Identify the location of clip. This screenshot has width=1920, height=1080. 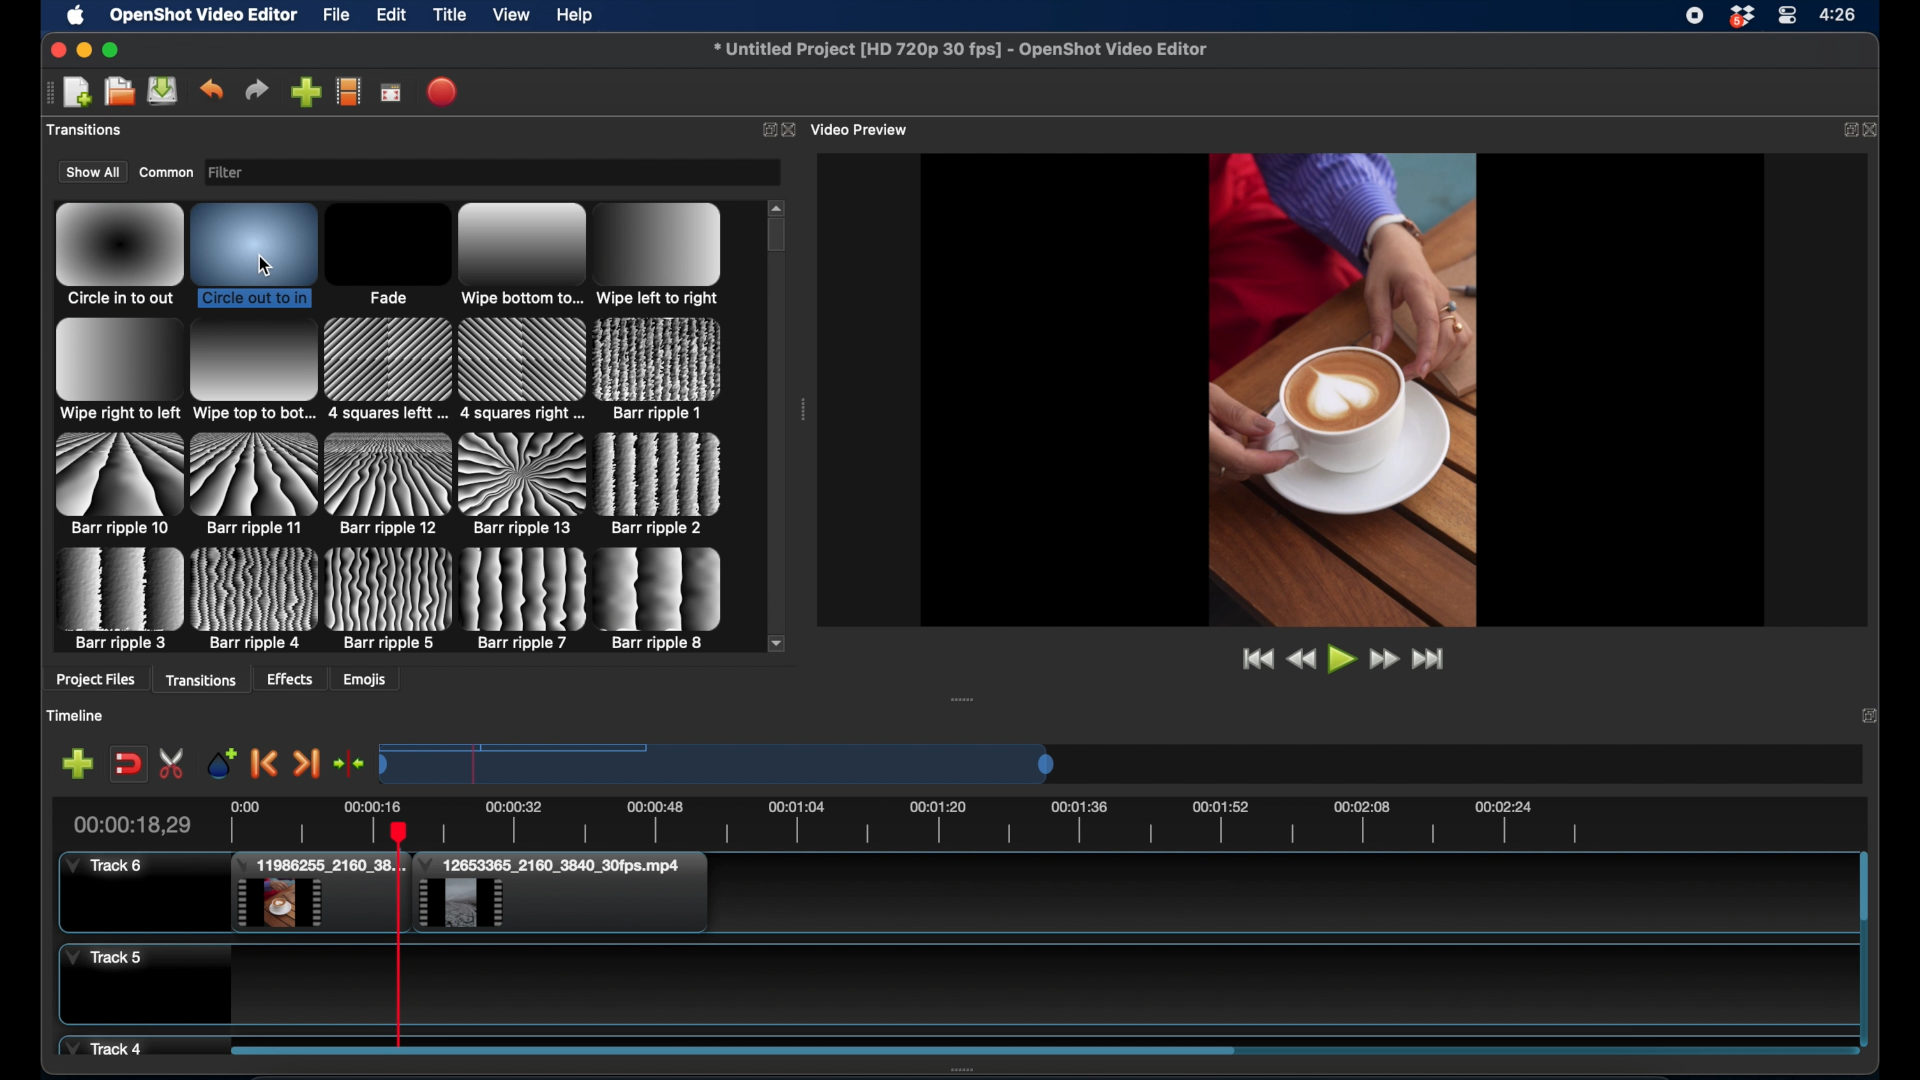
(318, 894).